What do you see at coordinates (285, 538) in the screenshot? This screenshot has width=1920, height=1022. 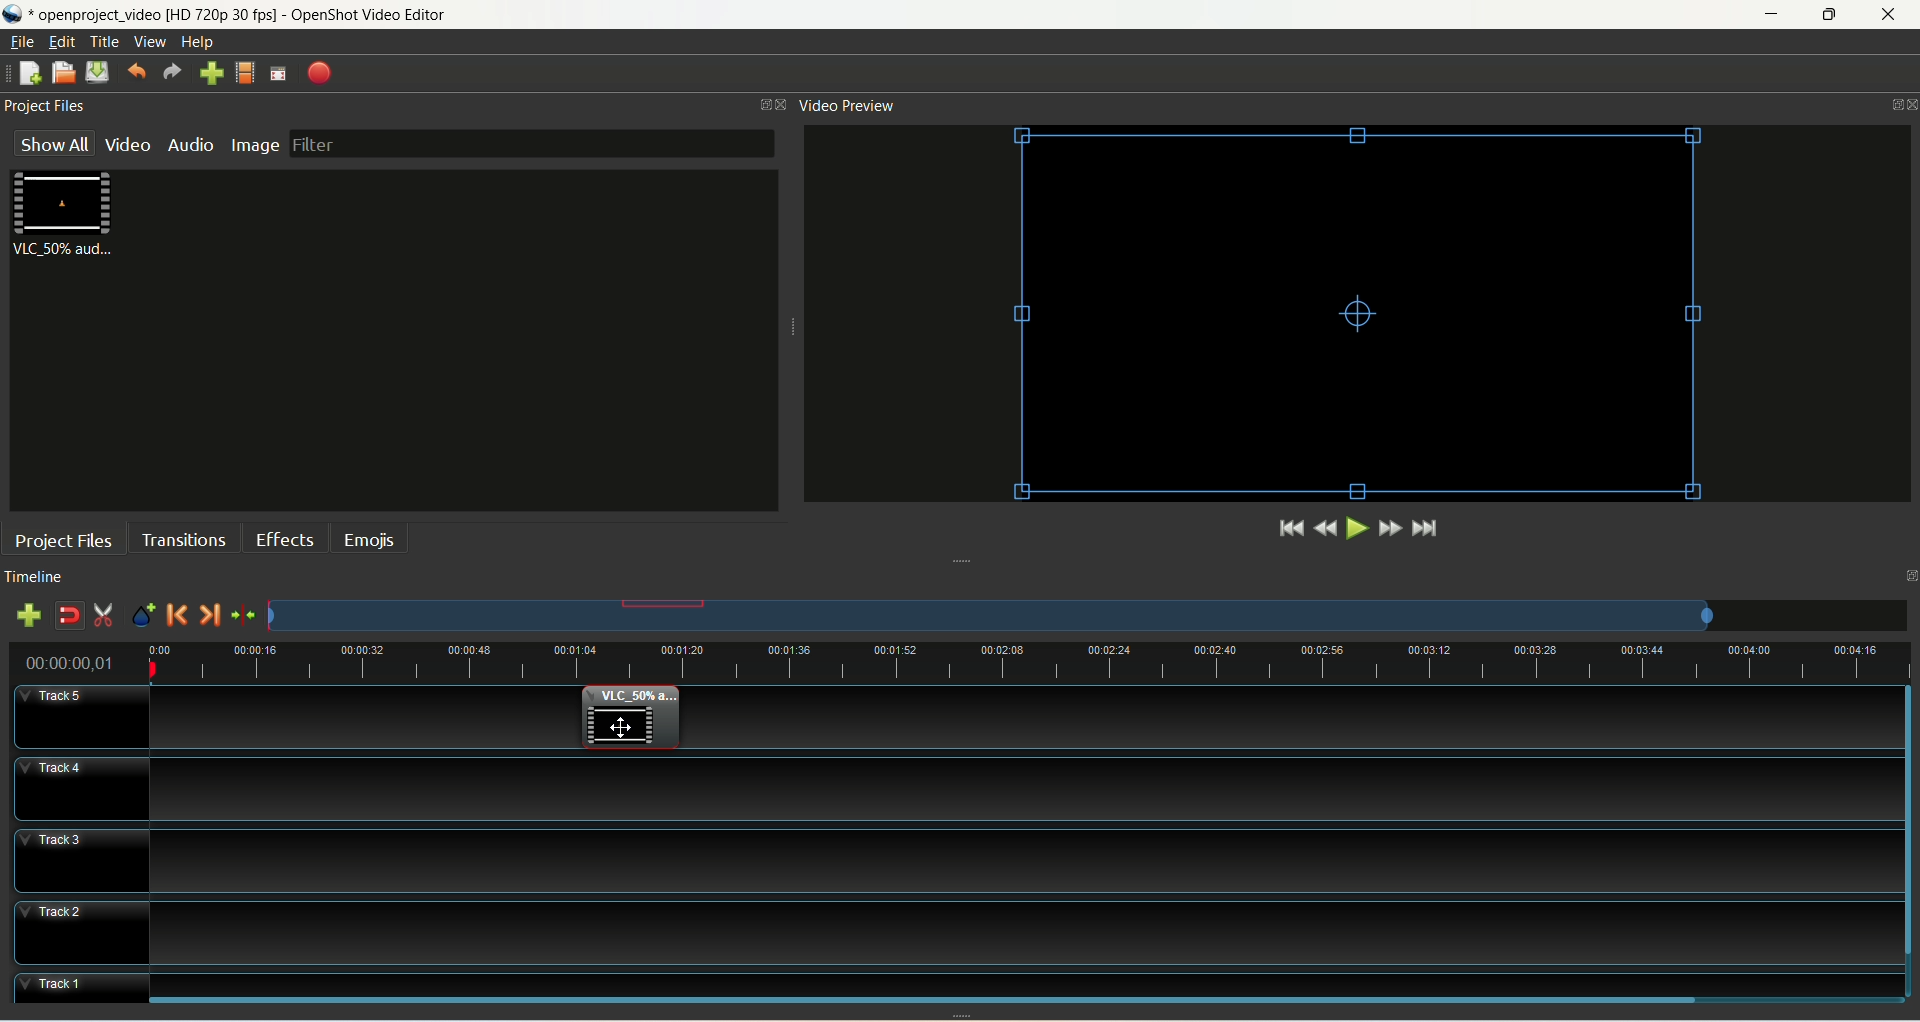 I see `effects` at bounding box center [285, 538].